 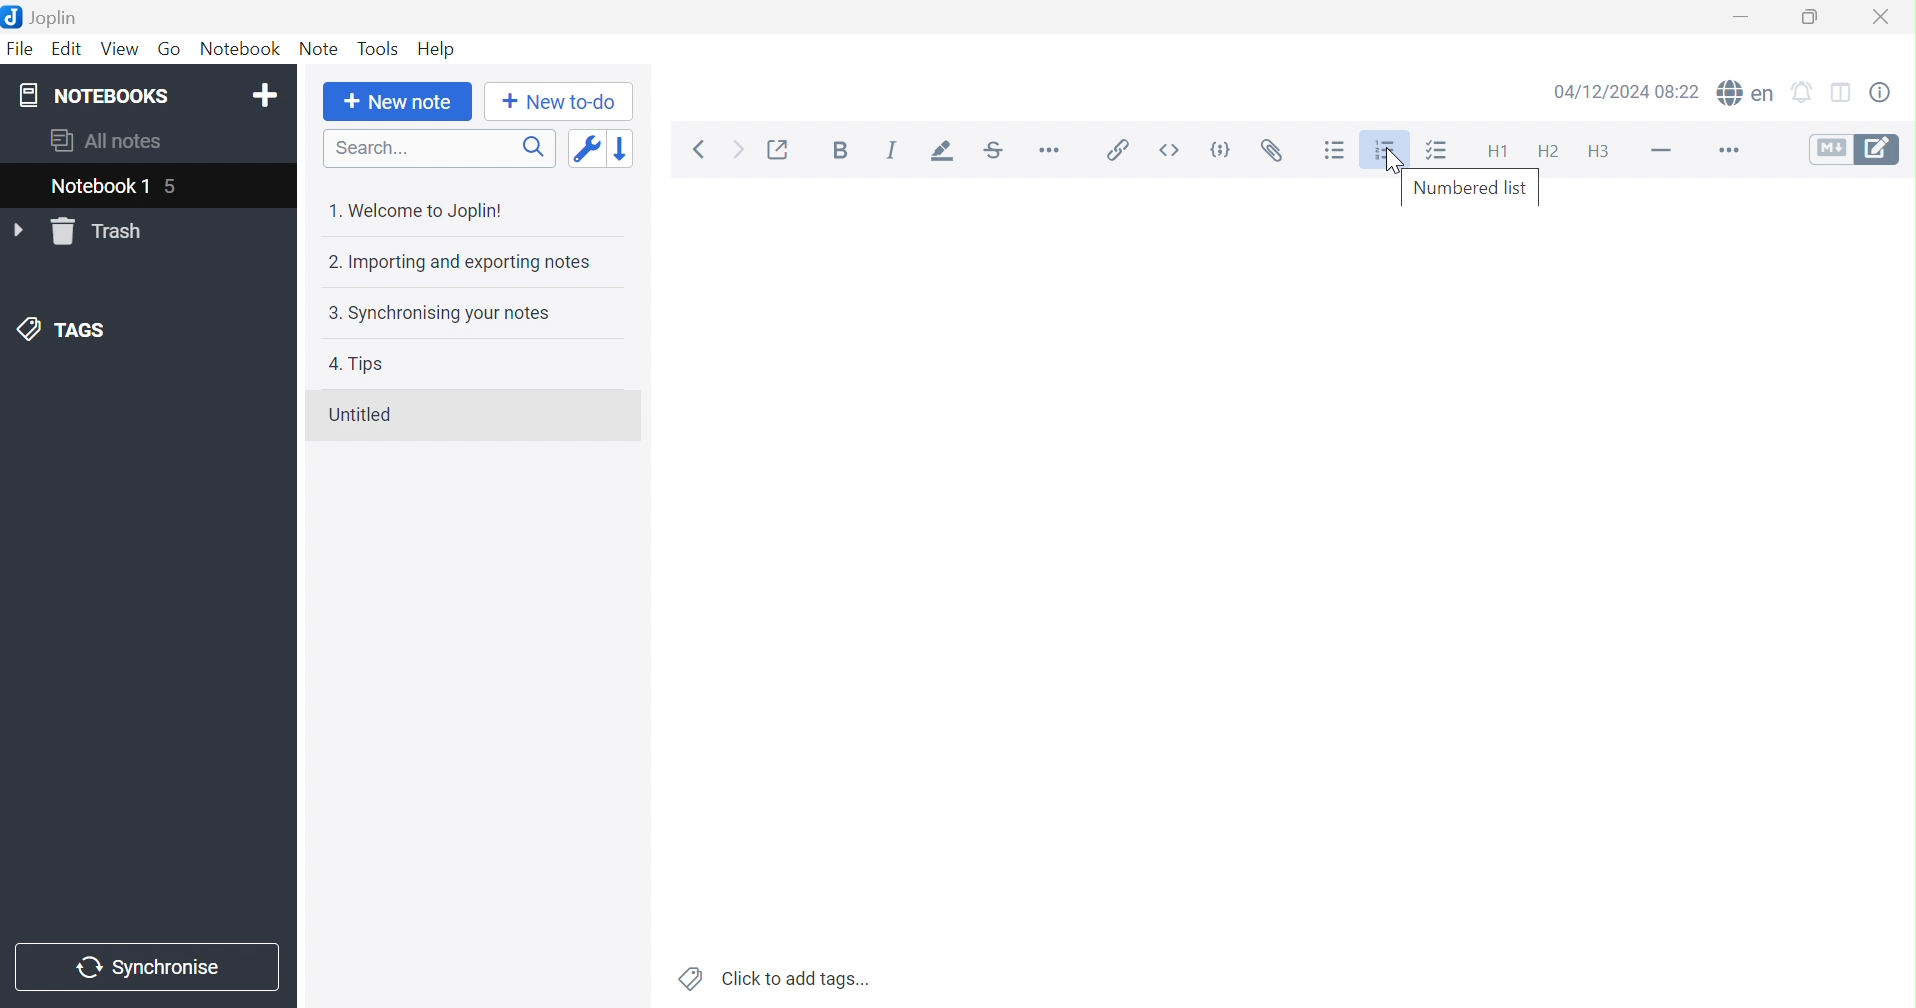 I want to click on Edit, so click(x=68, y=49).